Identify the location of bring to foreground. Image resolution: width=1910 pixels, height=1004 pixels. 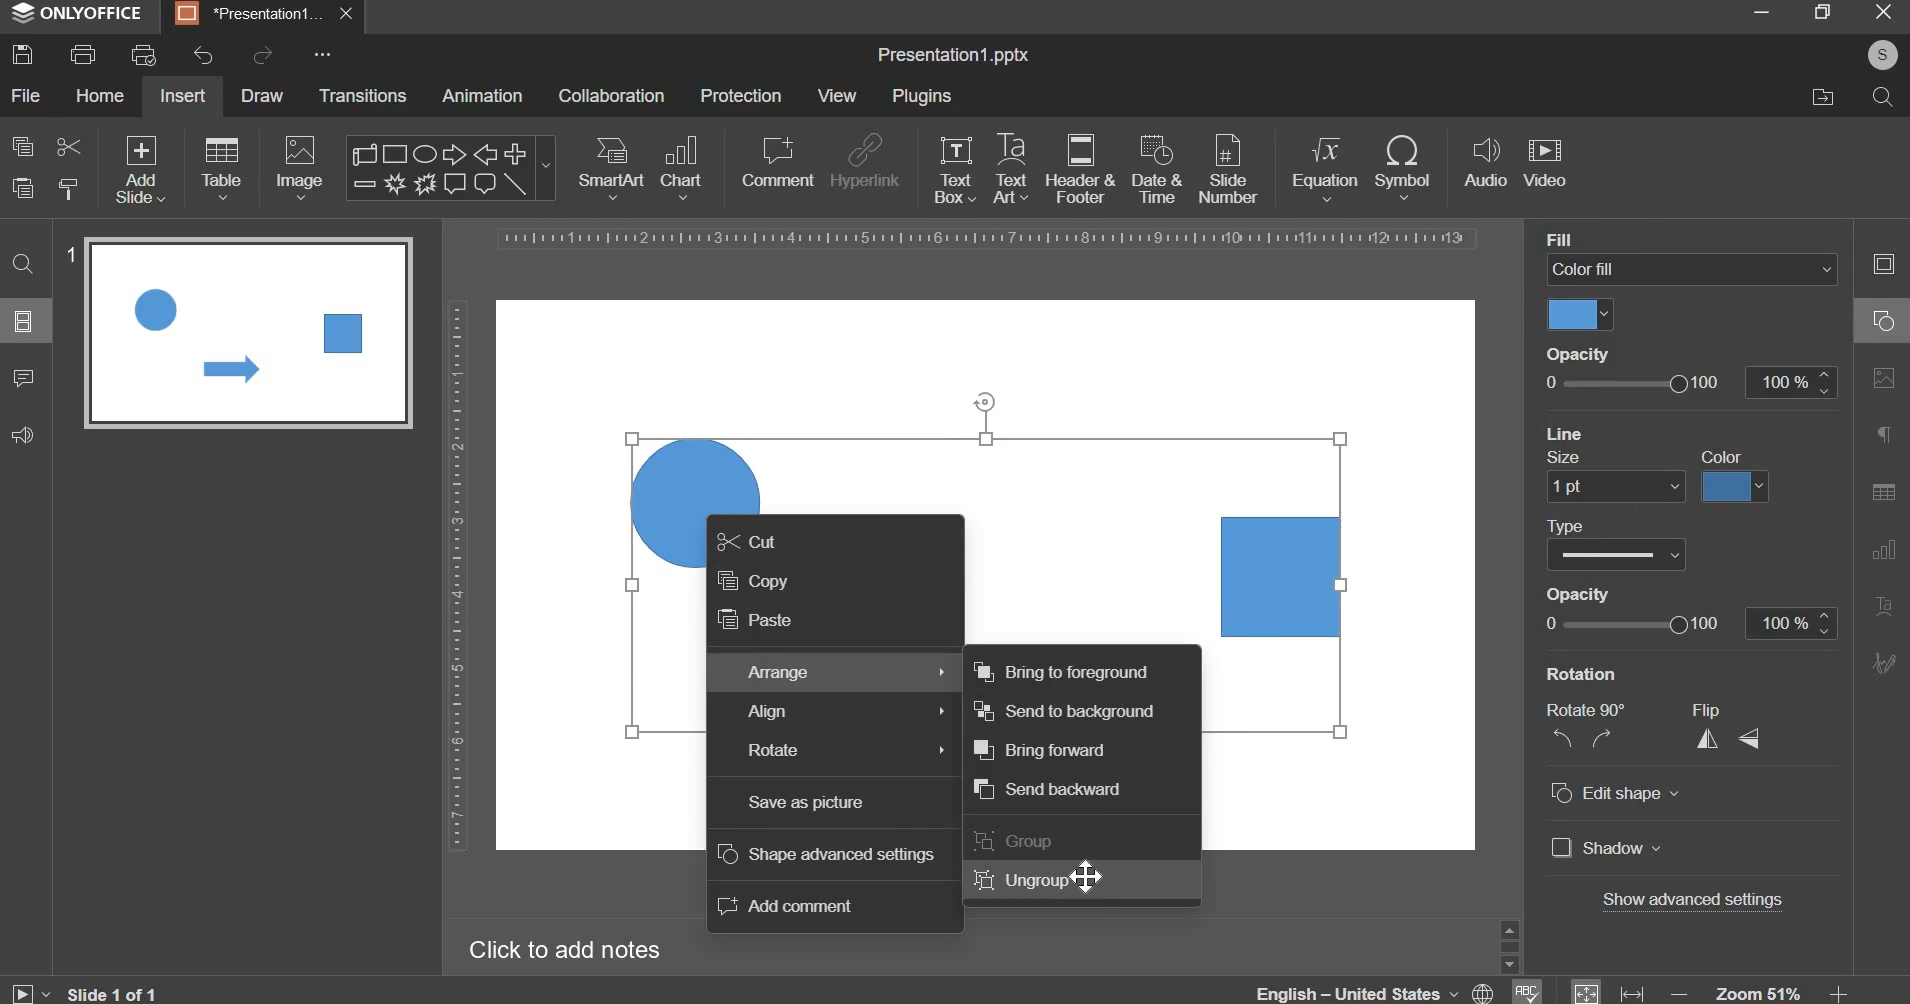
(1059, 670).